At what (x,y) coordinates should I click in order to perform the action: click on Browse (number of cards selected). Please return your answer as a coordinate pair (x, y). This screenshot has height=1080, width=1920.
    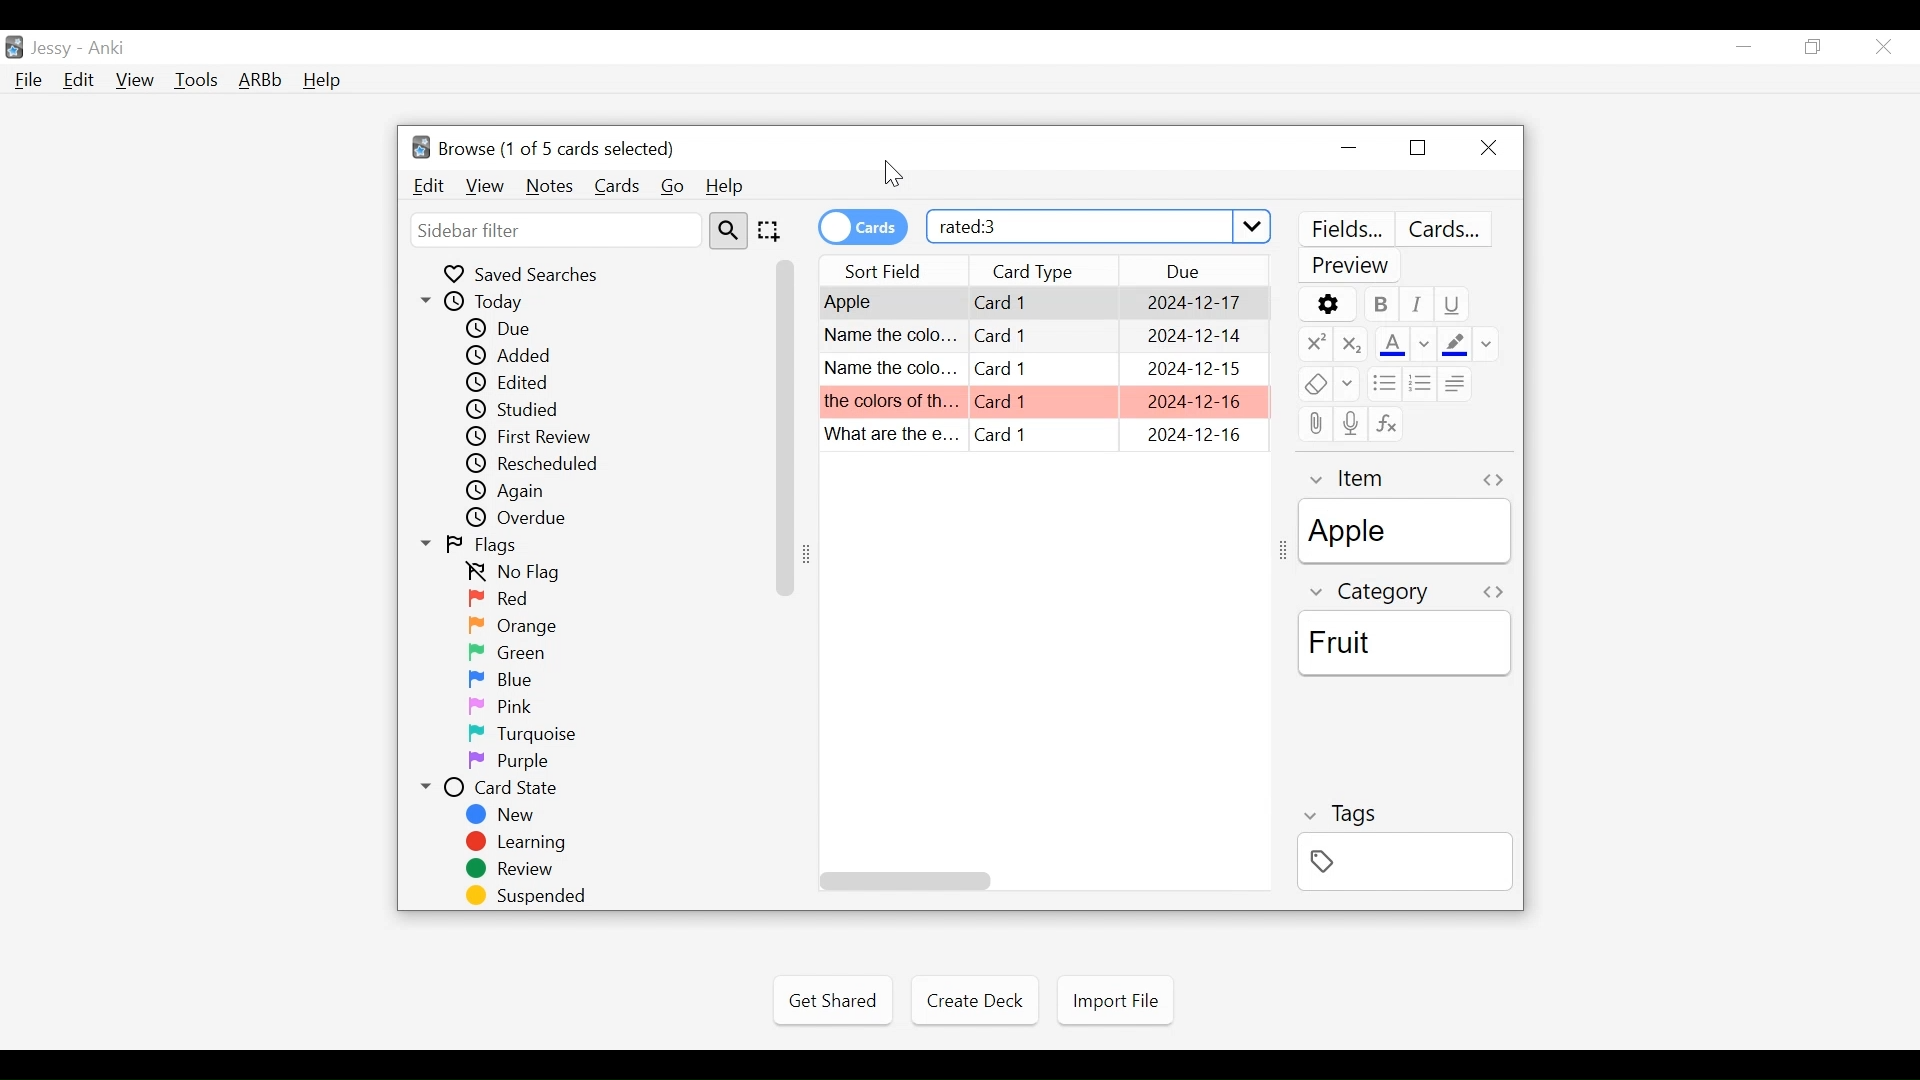
    Looking at the image, I should click on (547, 148).